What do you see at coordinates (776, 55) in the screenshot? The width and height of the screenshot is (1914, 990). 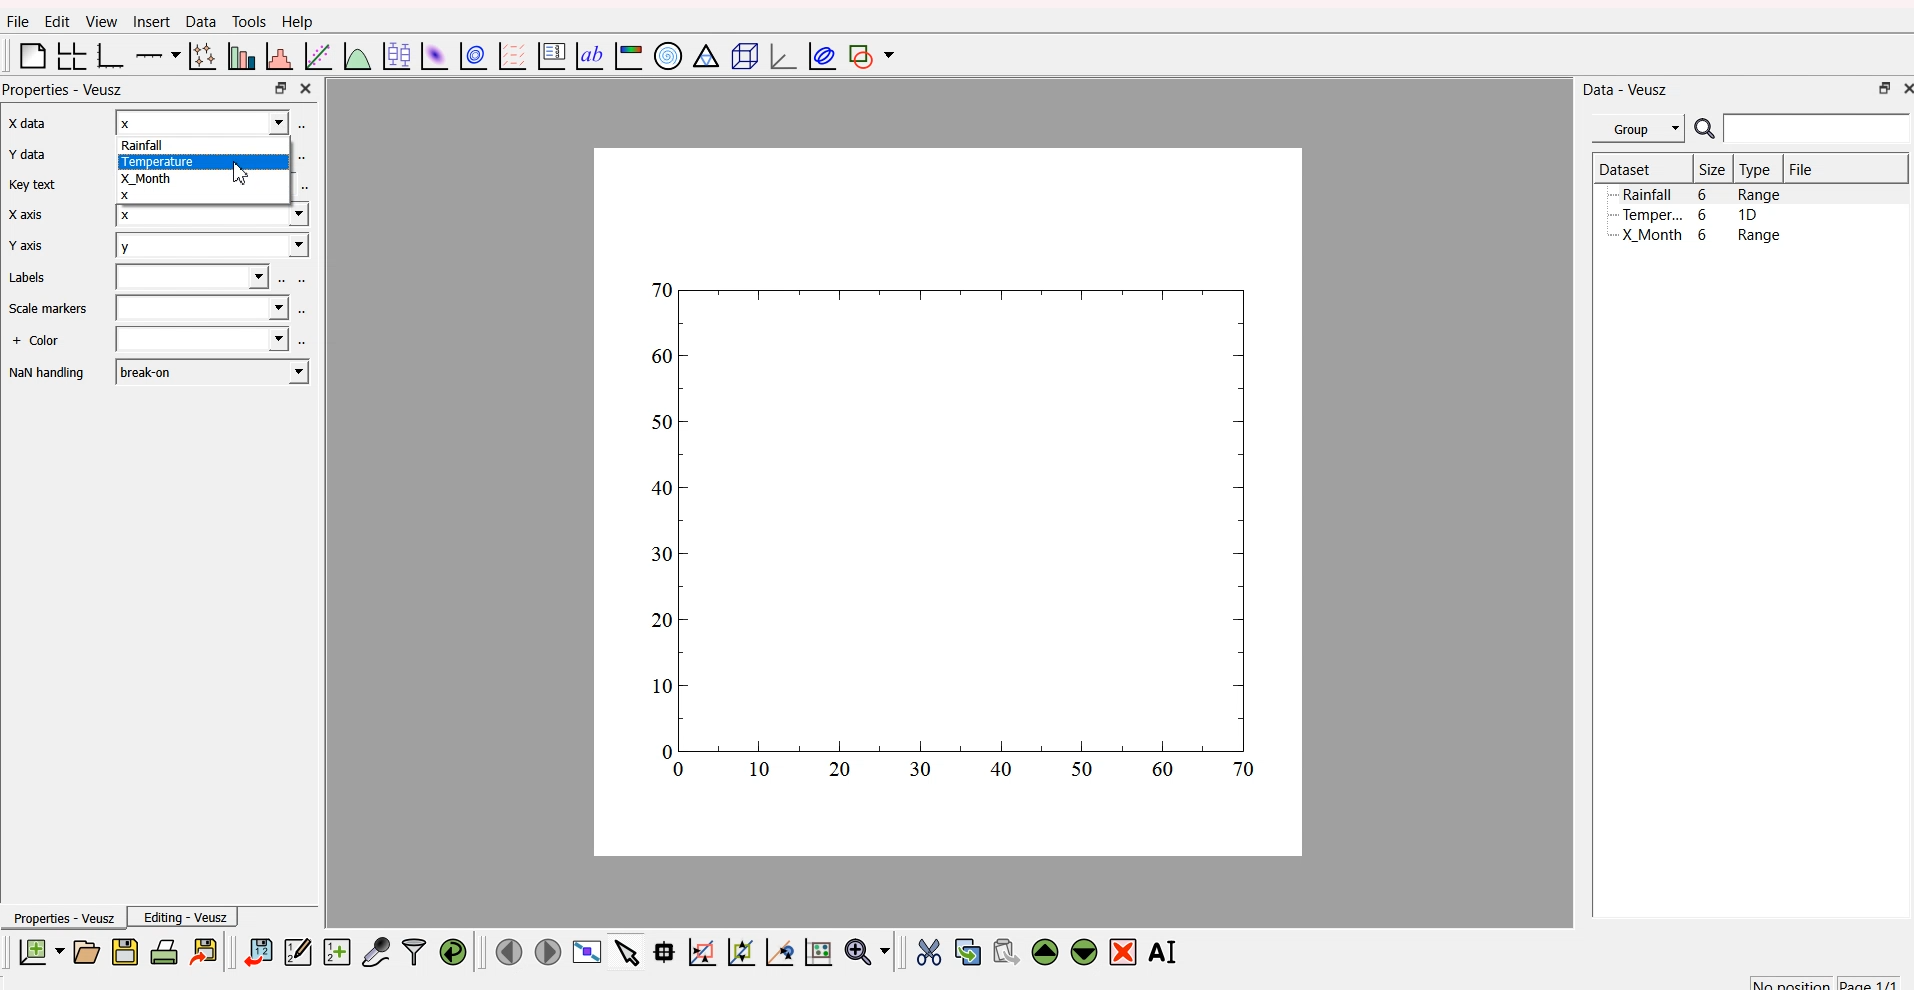 I see `3D graph` at bounding box center [776, 55].